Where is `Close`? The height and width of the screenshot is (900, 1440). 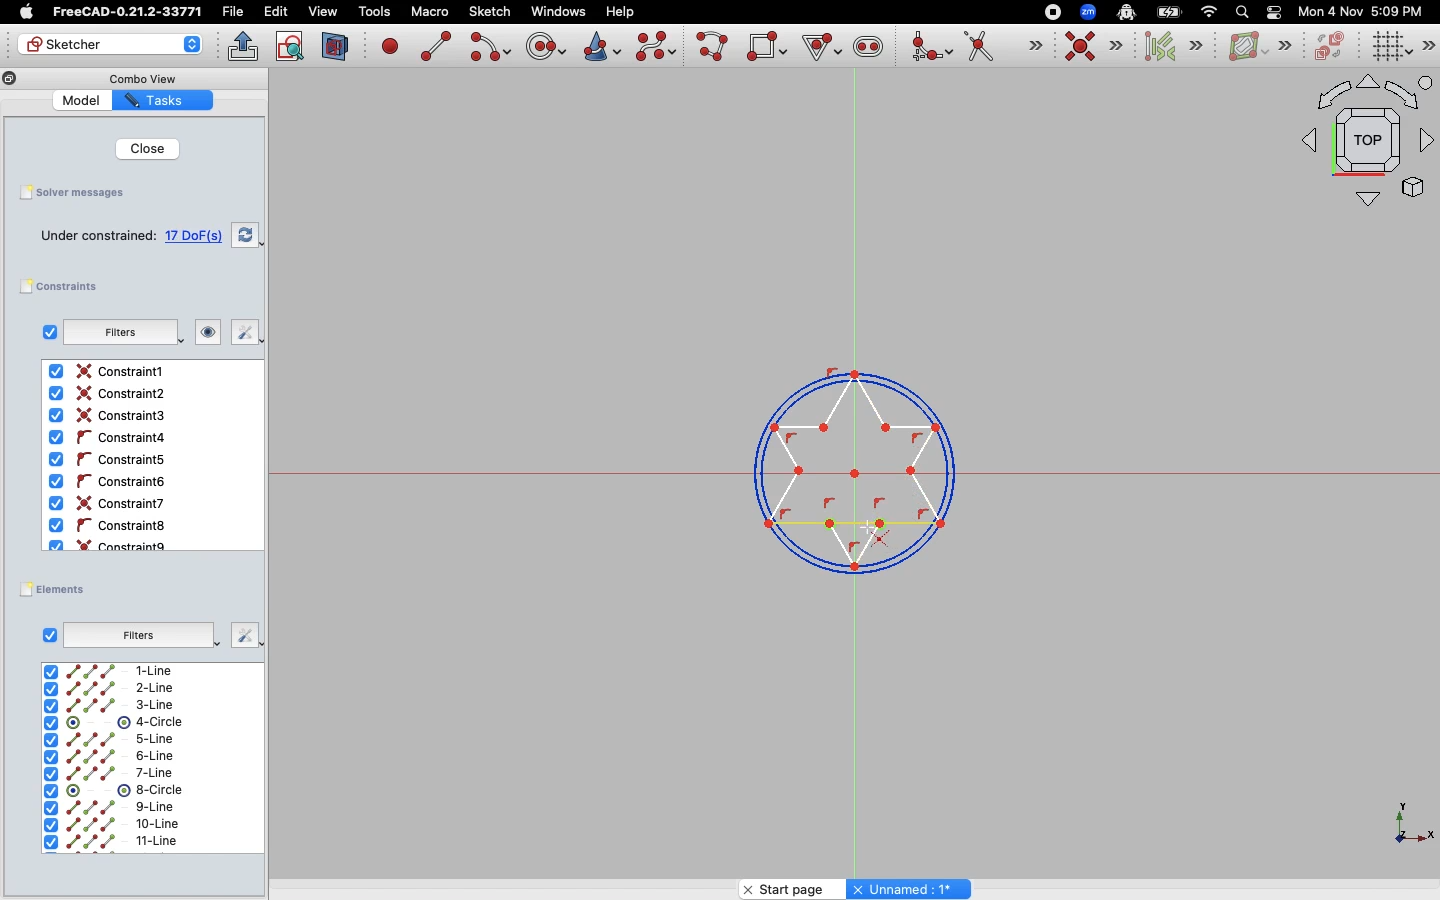
Close is located at coordinates (140, 148).